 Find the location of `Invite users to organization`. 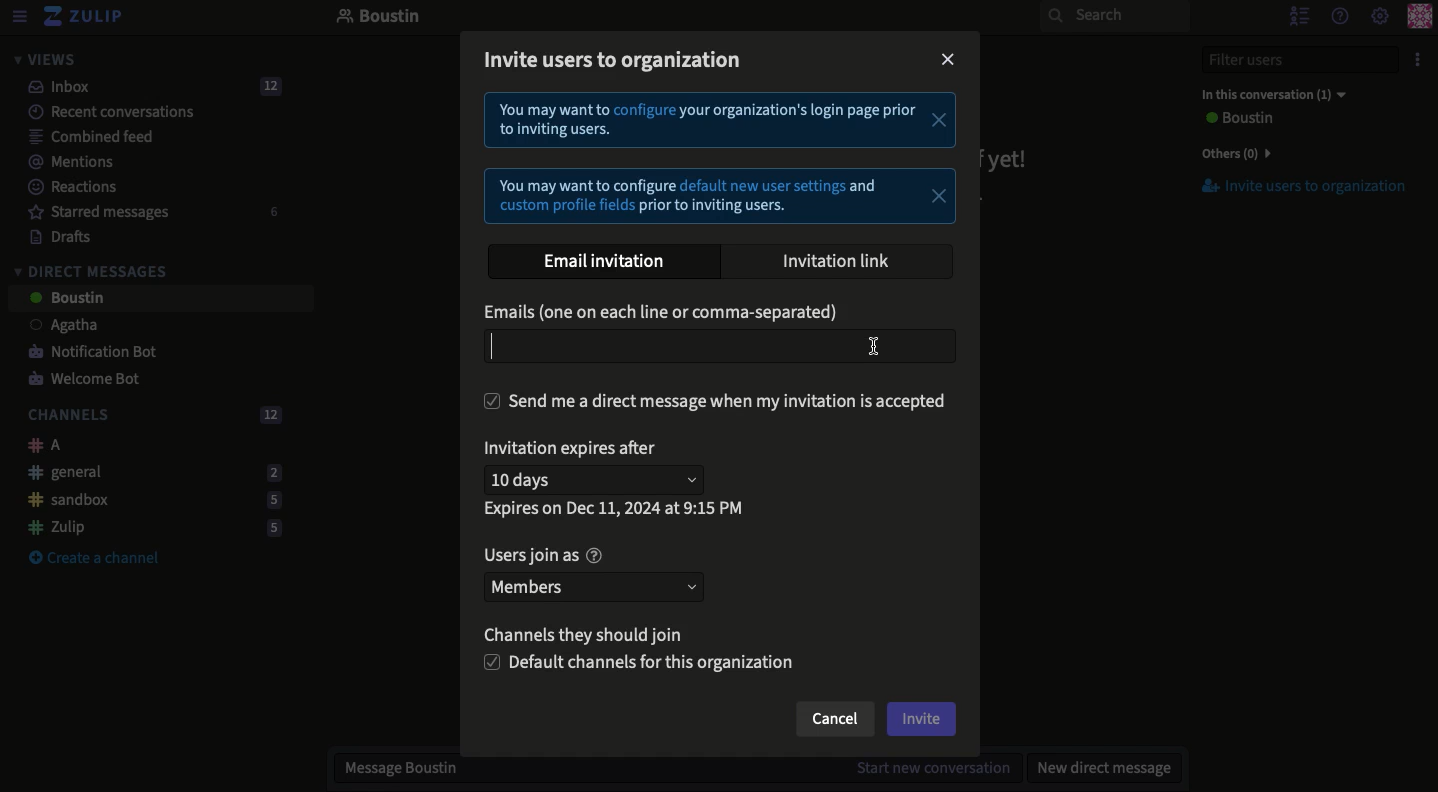

Invite users to organization is located at coordinates (615, 63).